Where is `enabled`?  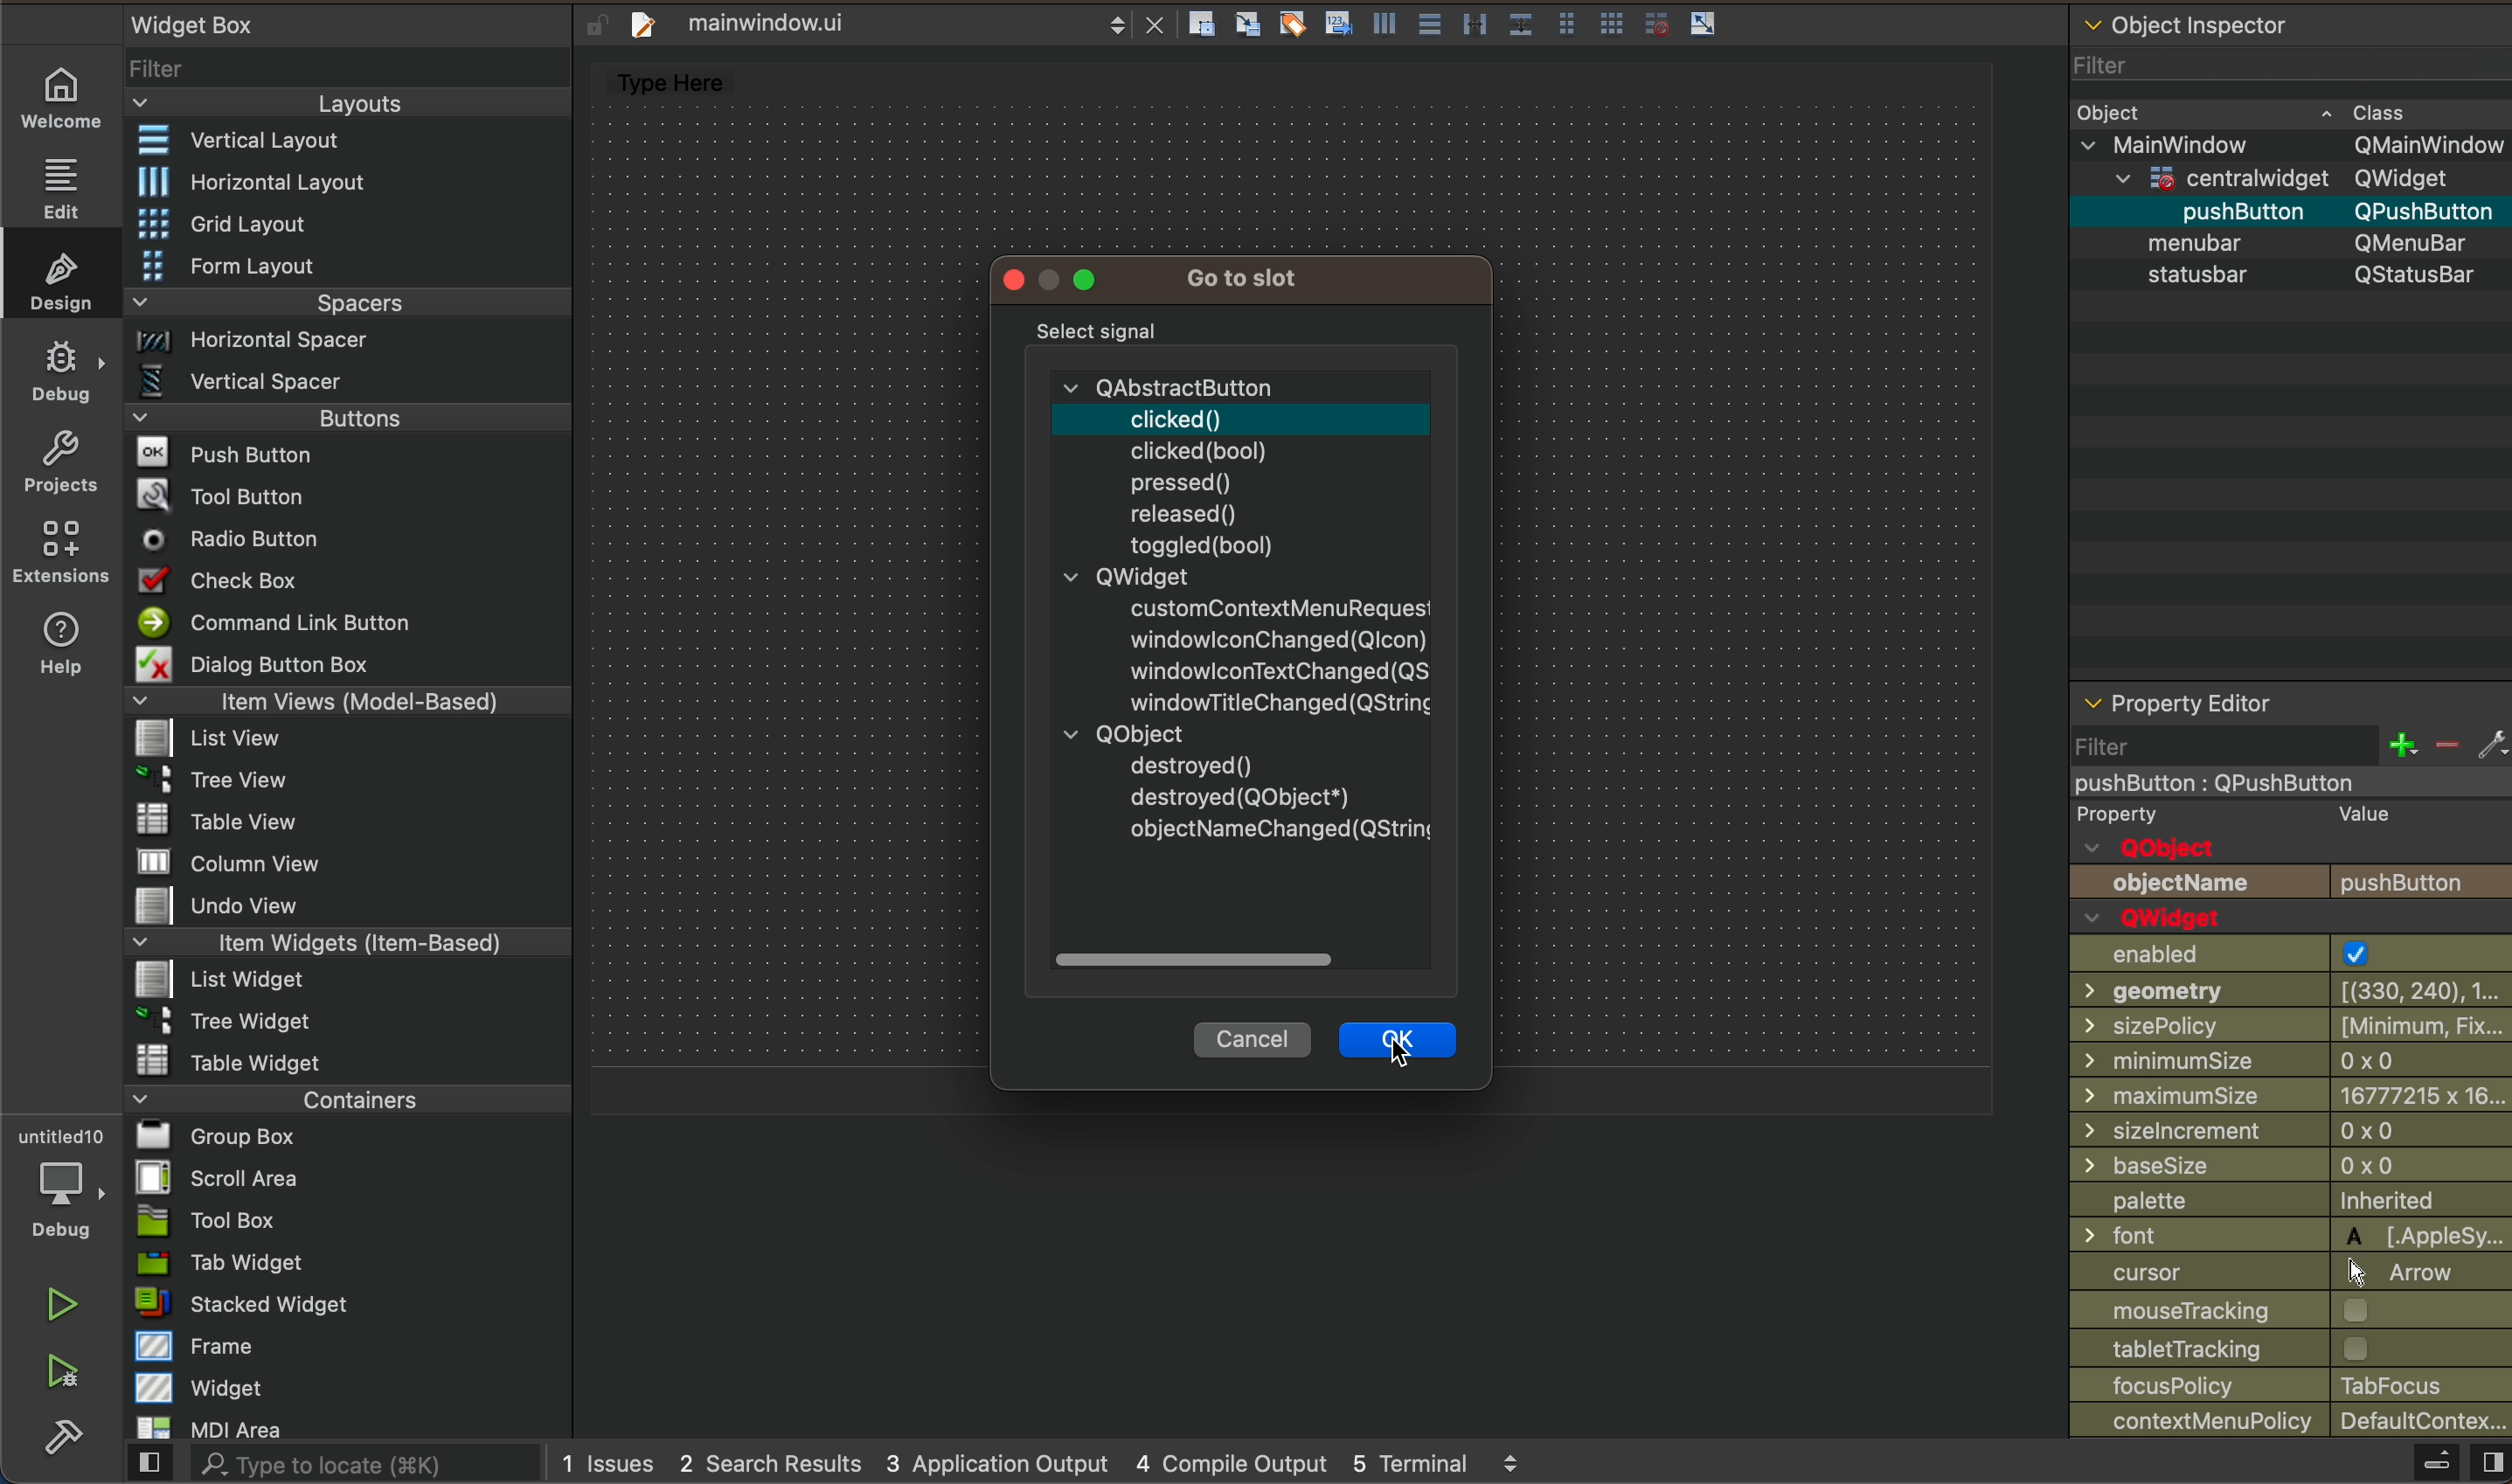
enabled is located at coordinates (2287, 954).